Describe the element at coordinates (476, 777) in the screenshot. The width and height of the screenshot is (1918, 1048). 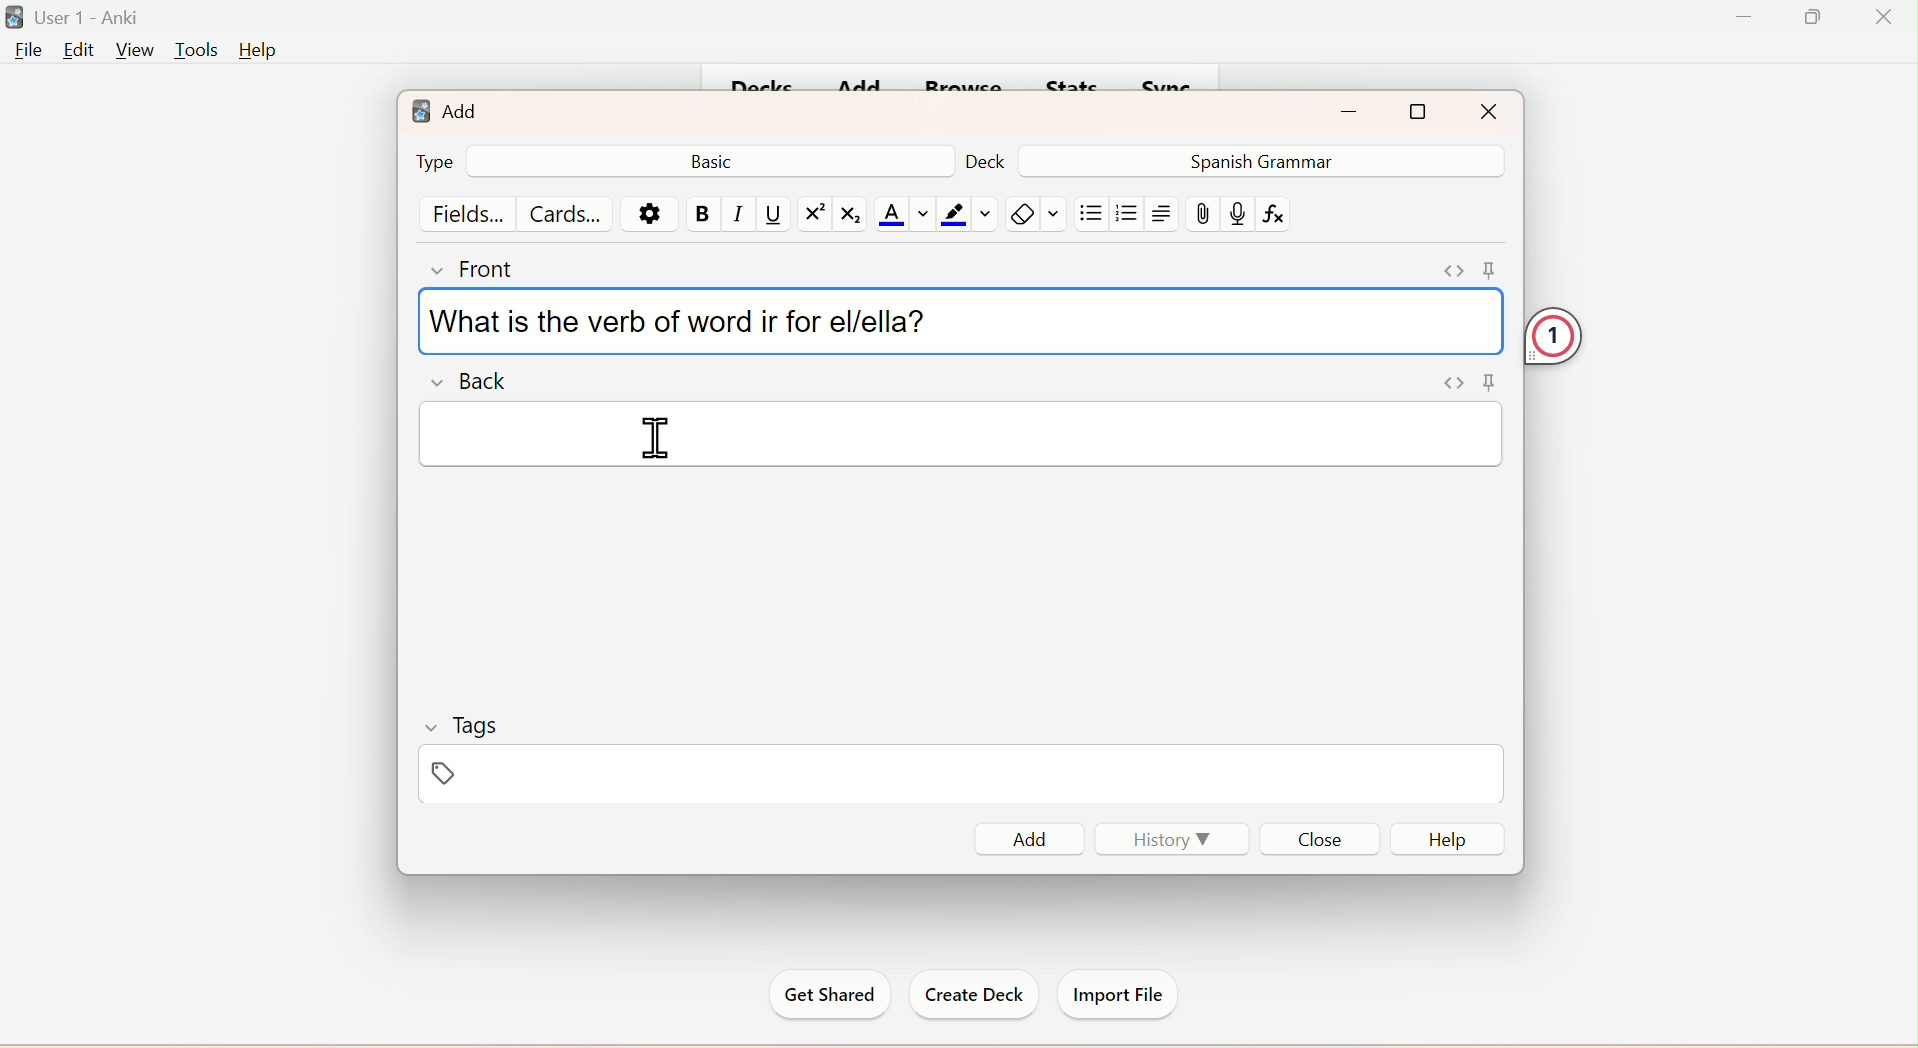
I see `Tags` at that location.